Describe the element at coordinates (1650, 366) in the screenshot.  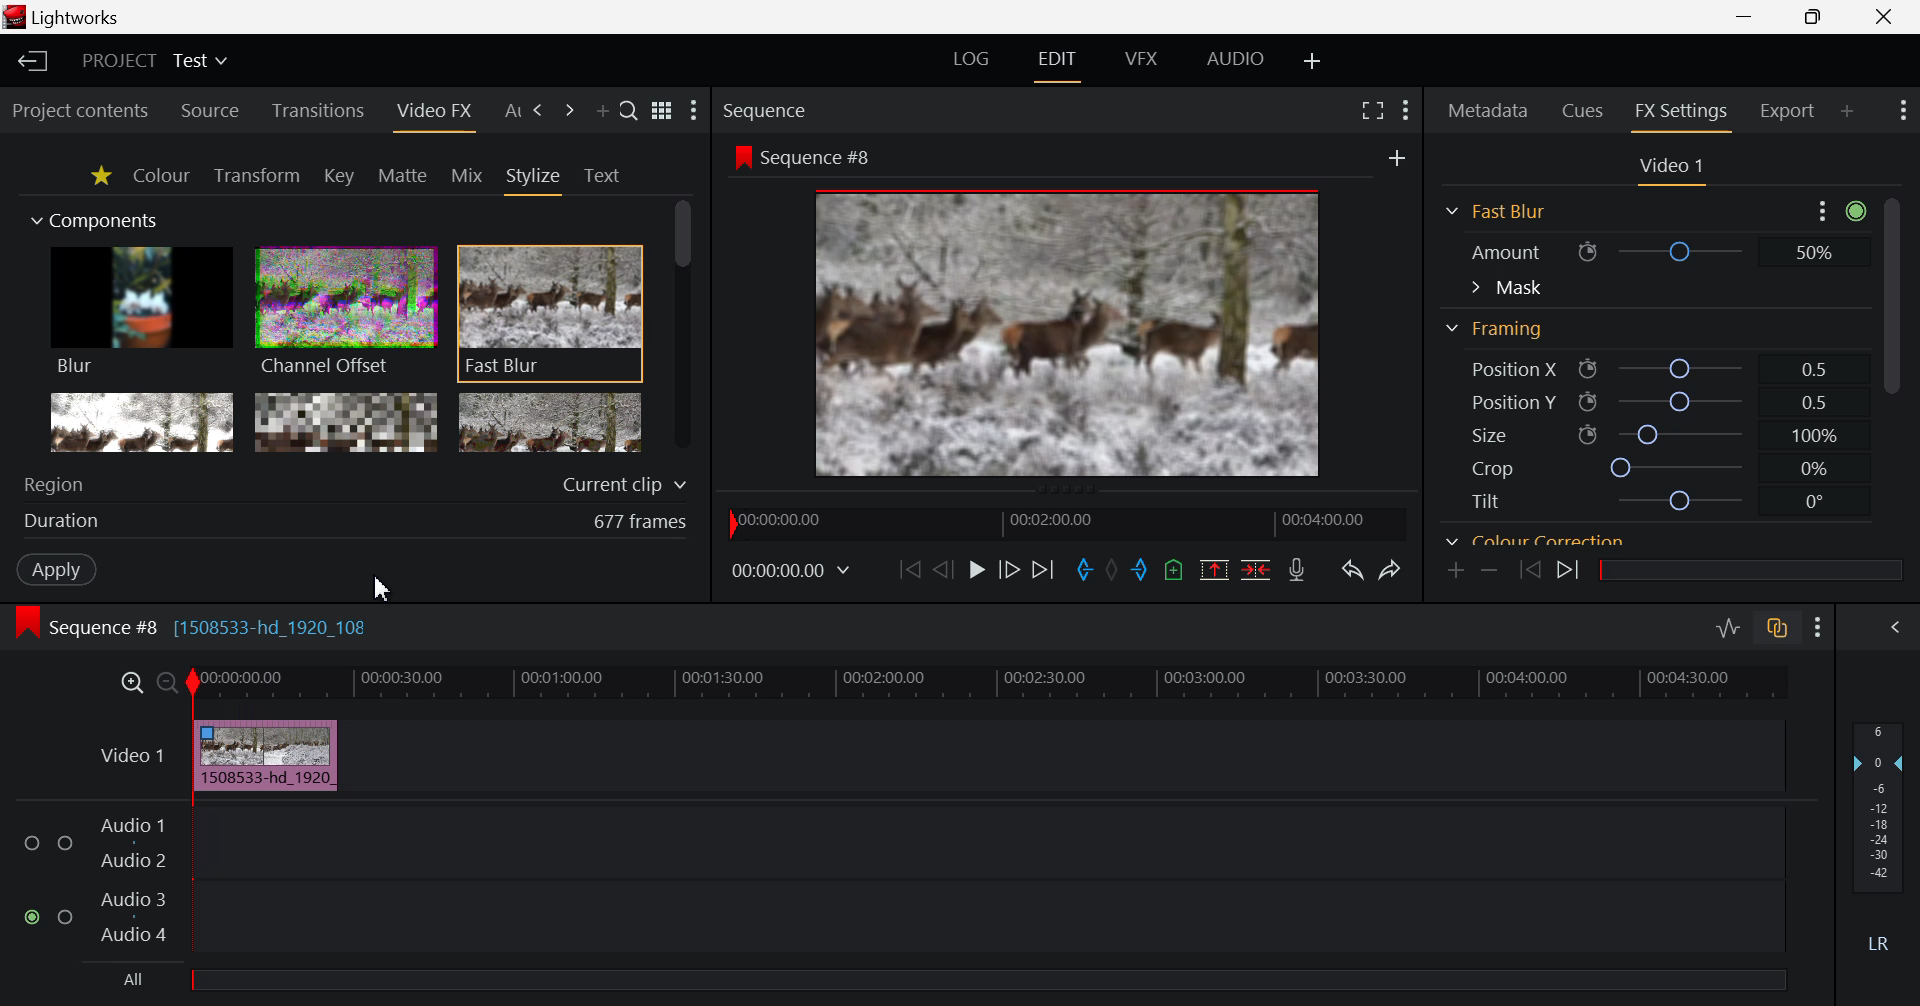
I see `Position X` at that location.